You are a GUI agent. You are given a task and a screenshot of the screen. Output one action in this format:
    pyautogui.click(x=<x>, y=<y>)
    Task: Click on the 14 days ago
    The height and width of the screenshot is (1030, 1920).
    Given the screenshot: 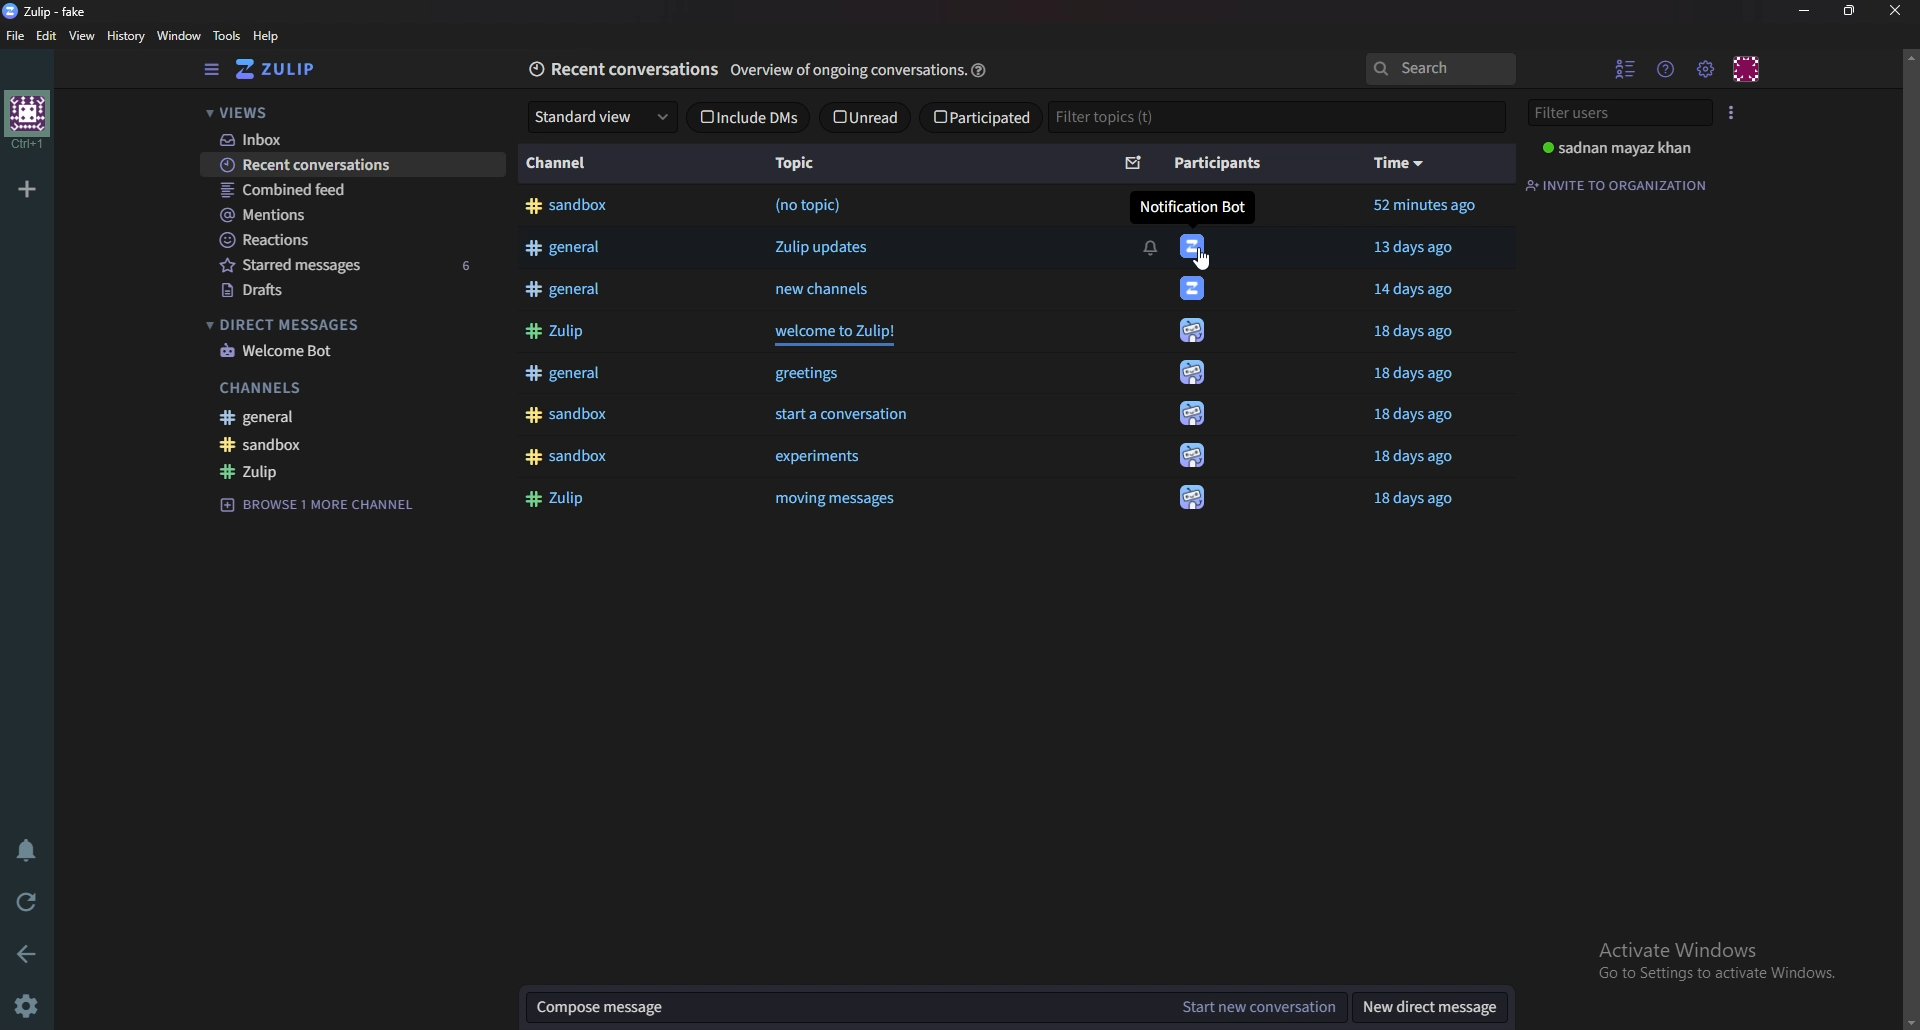 What is the action you would take?
    pyautogui.click(x=1419, y=290)
    